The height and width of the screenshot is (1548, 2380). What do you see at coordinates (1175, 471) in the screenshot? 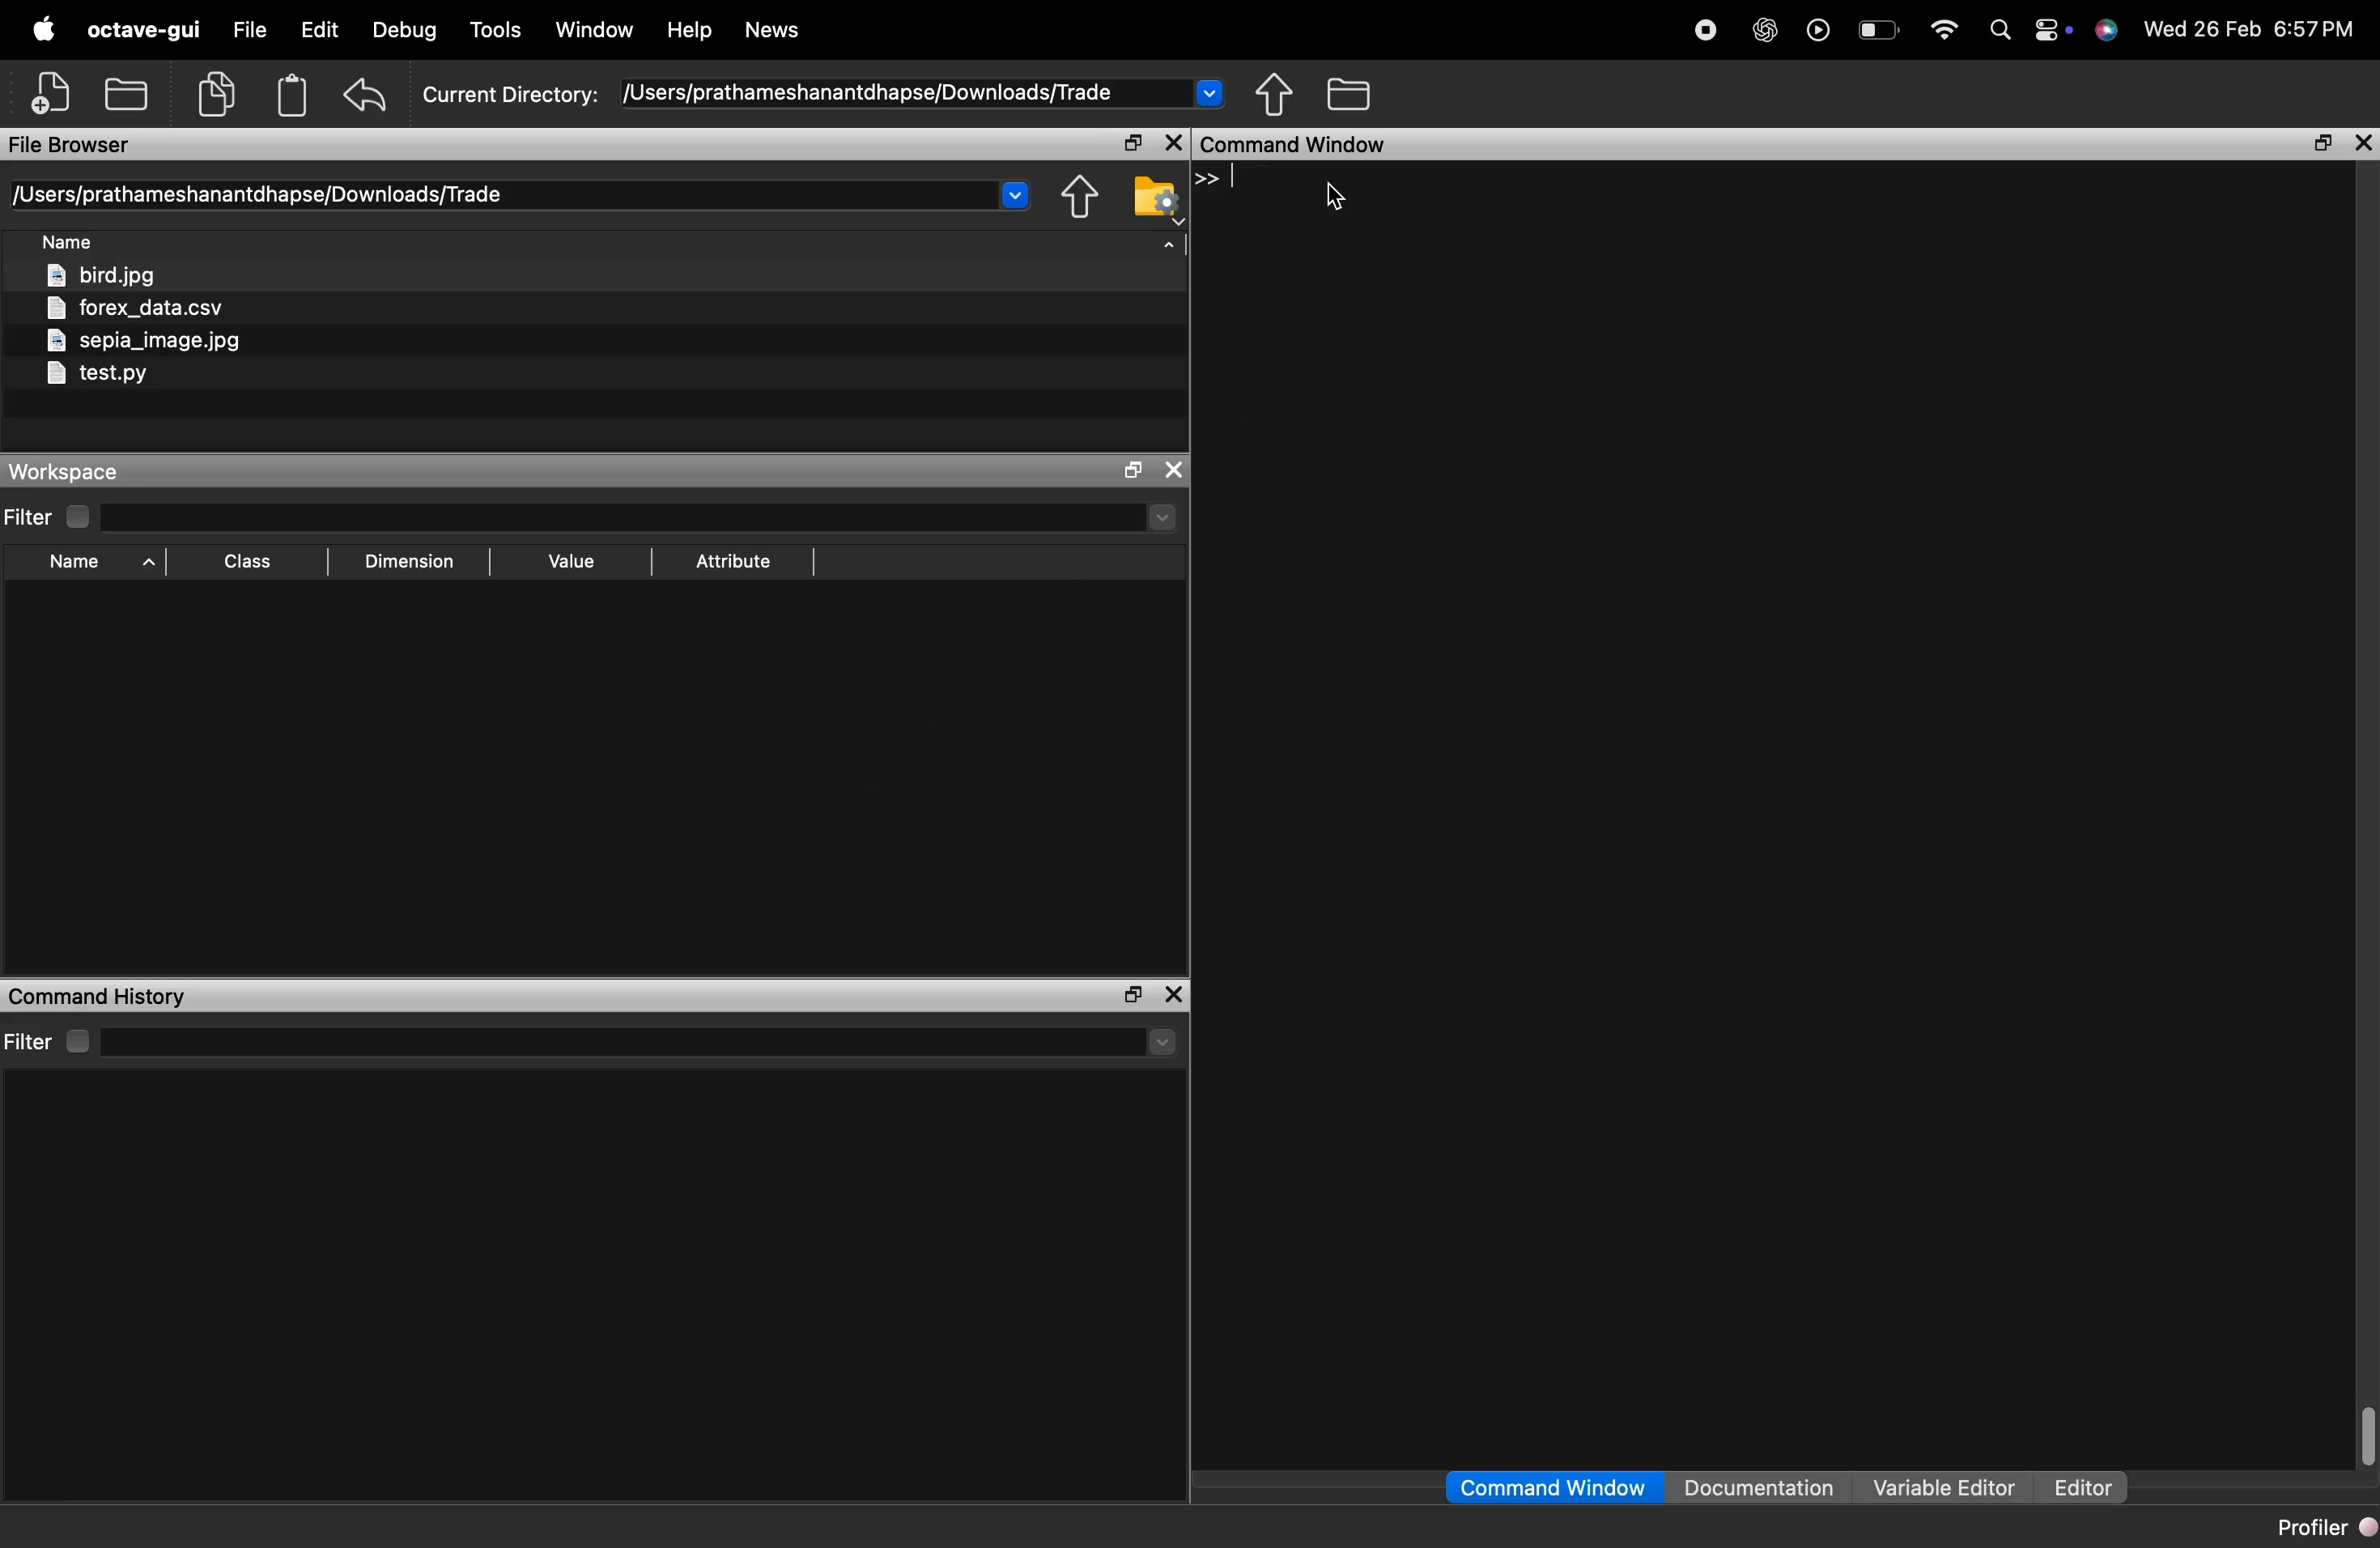
I see `close` at bounding box center [1175, 471].